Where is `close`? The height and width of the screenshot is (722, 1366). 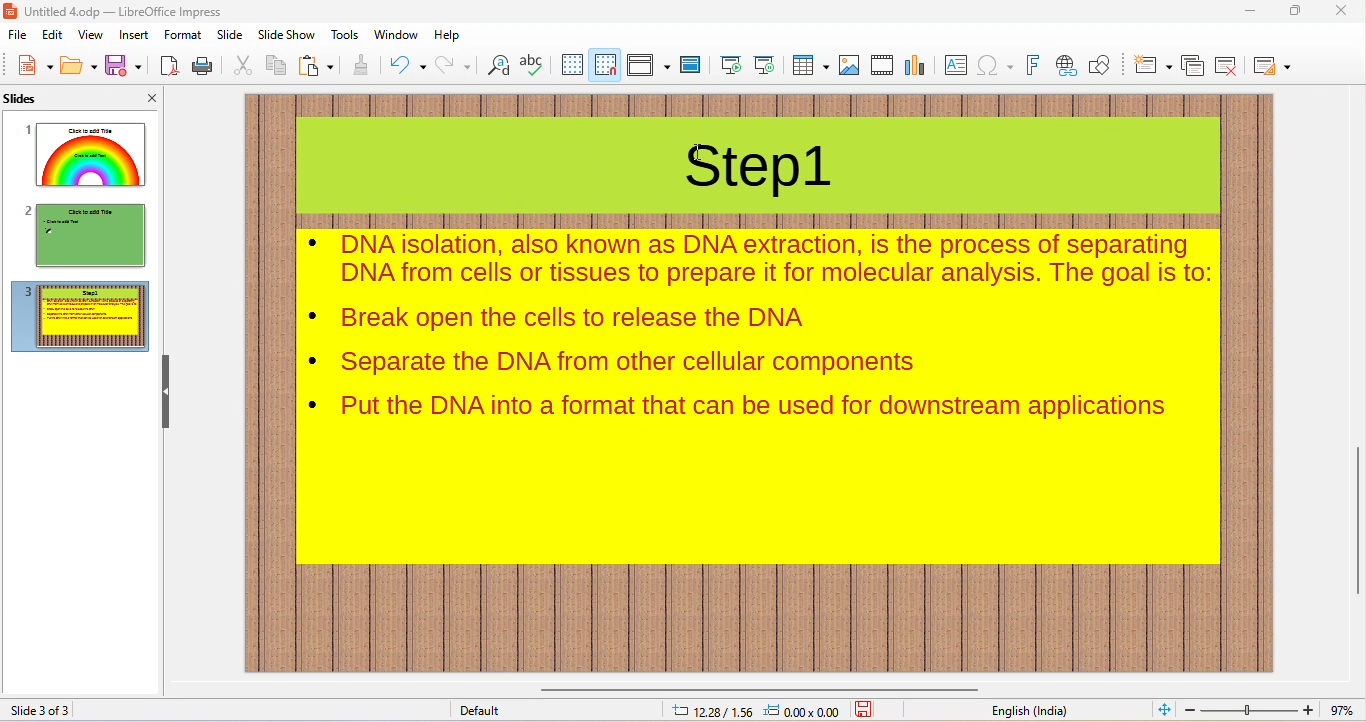
close is located at coordinates (1344, 11).